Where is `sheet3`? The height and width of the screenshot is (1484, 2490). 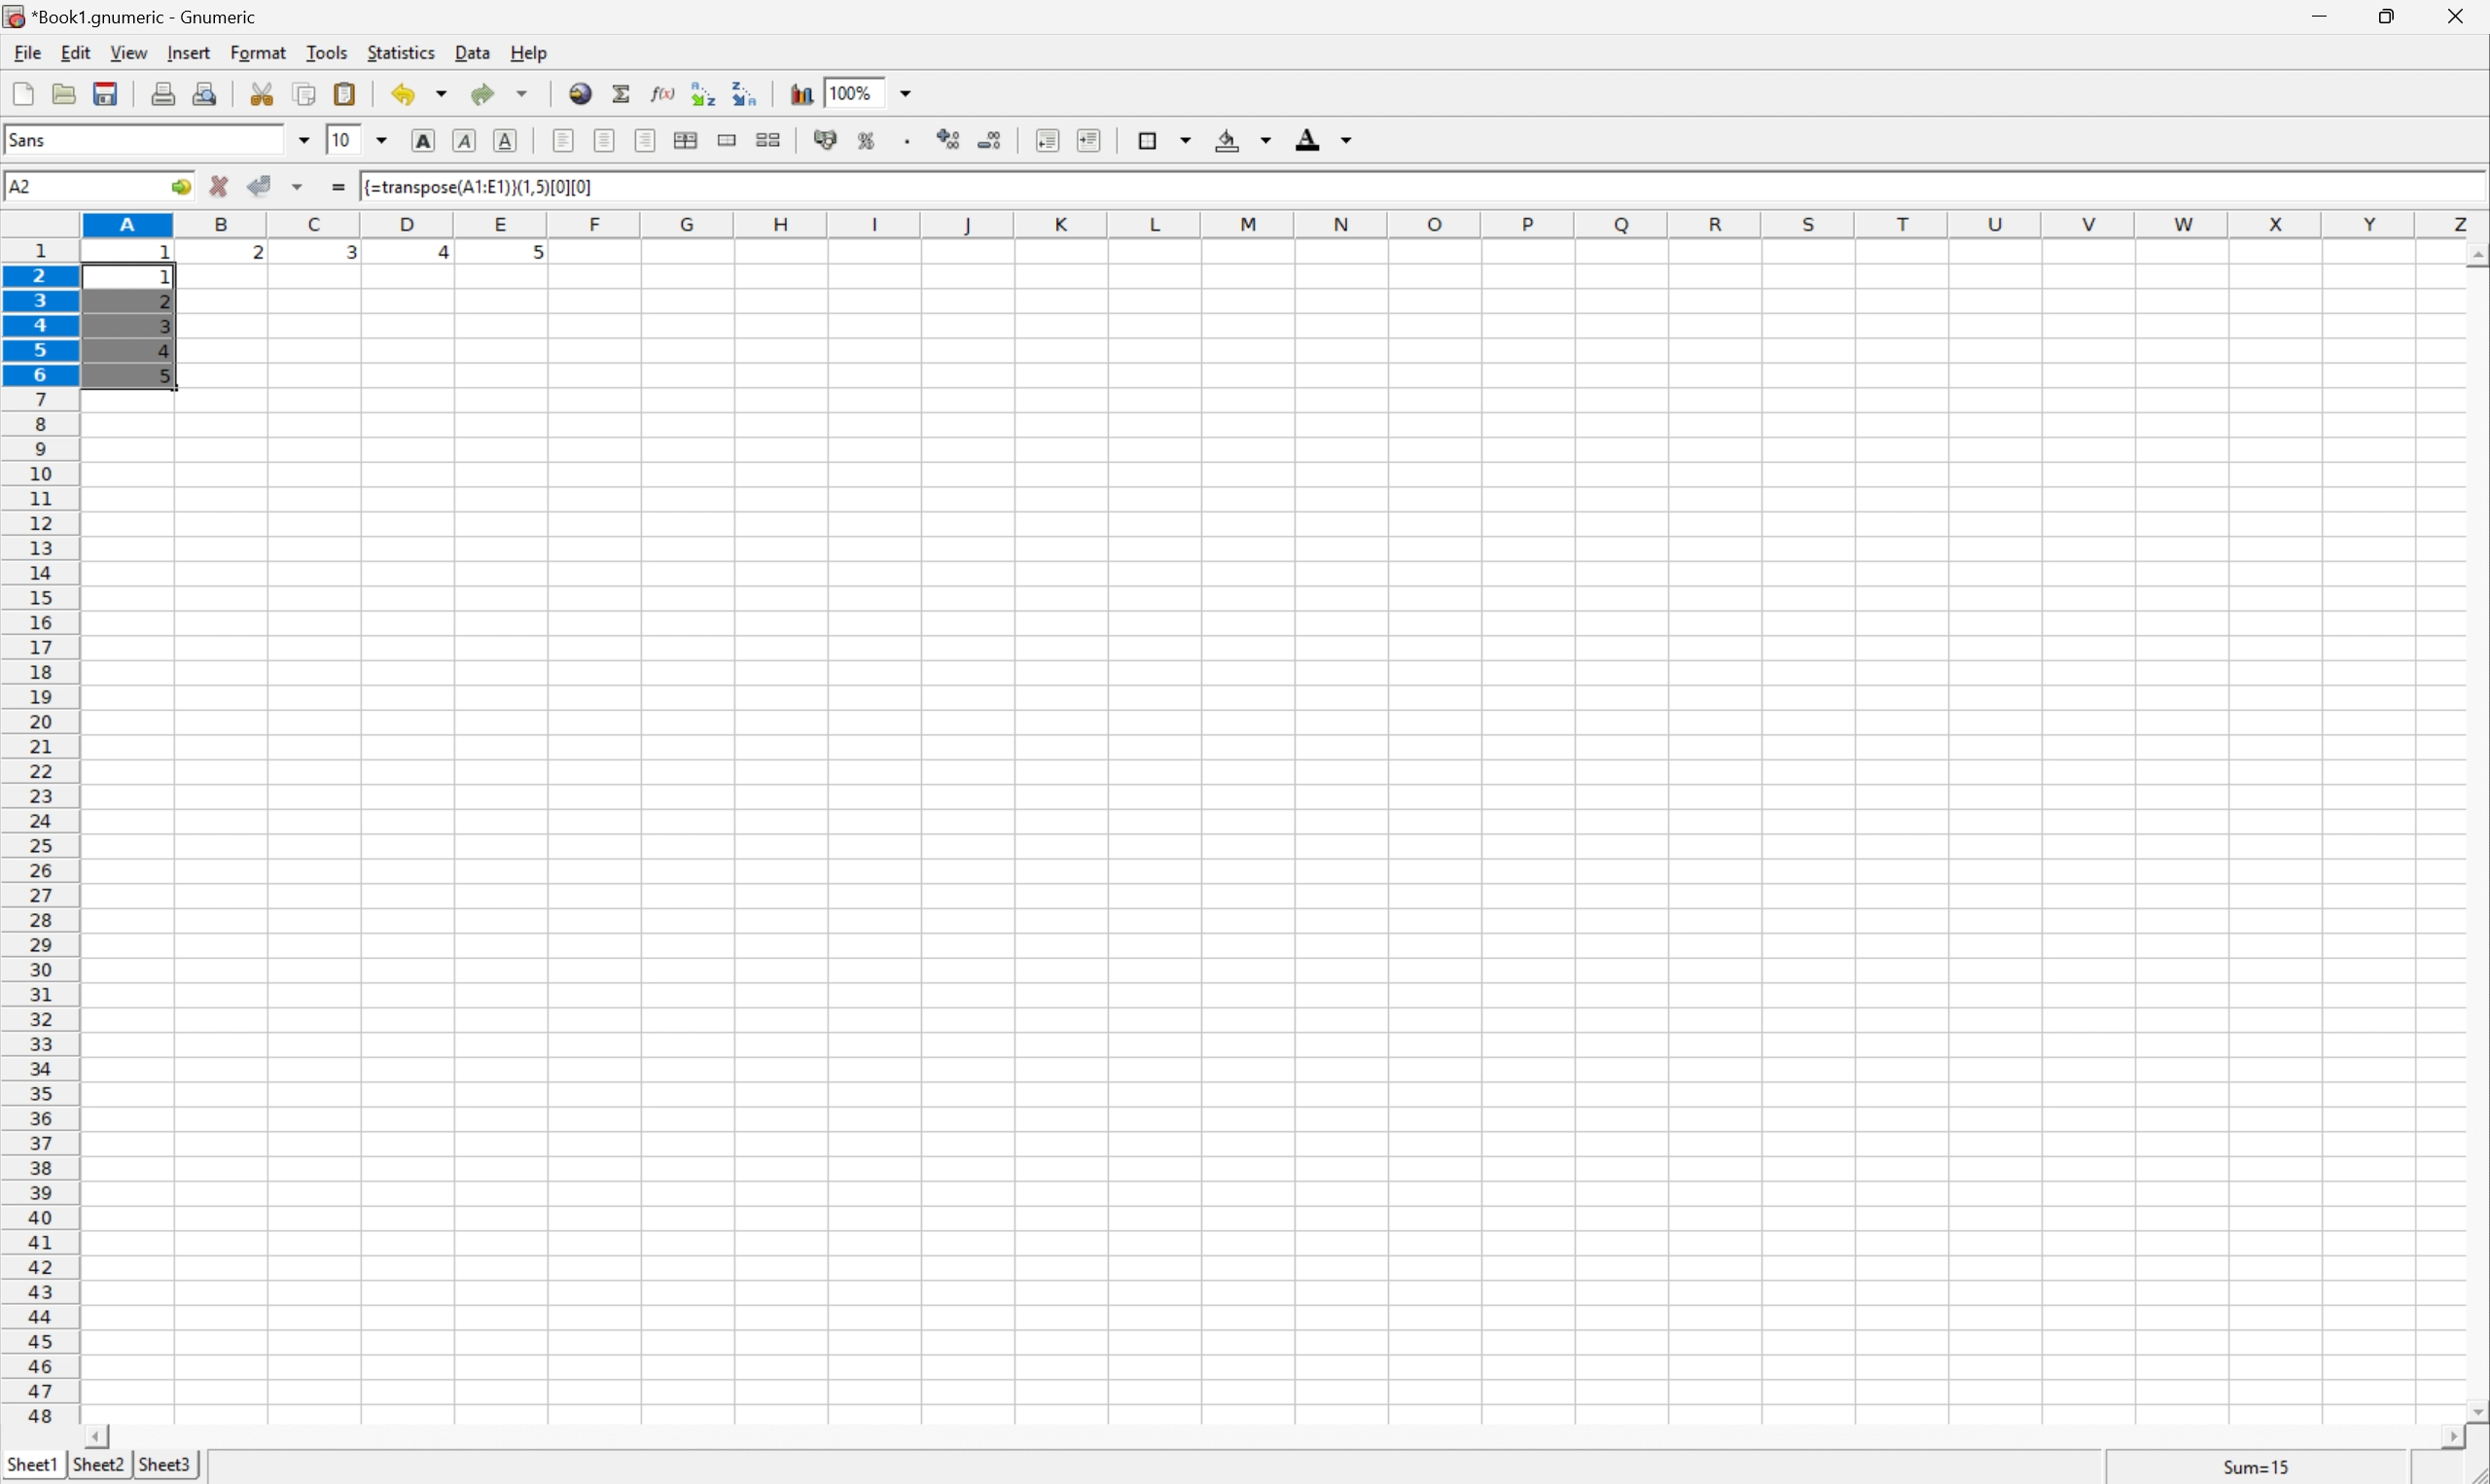 sheet3 is located at coordinates (165, 1469).